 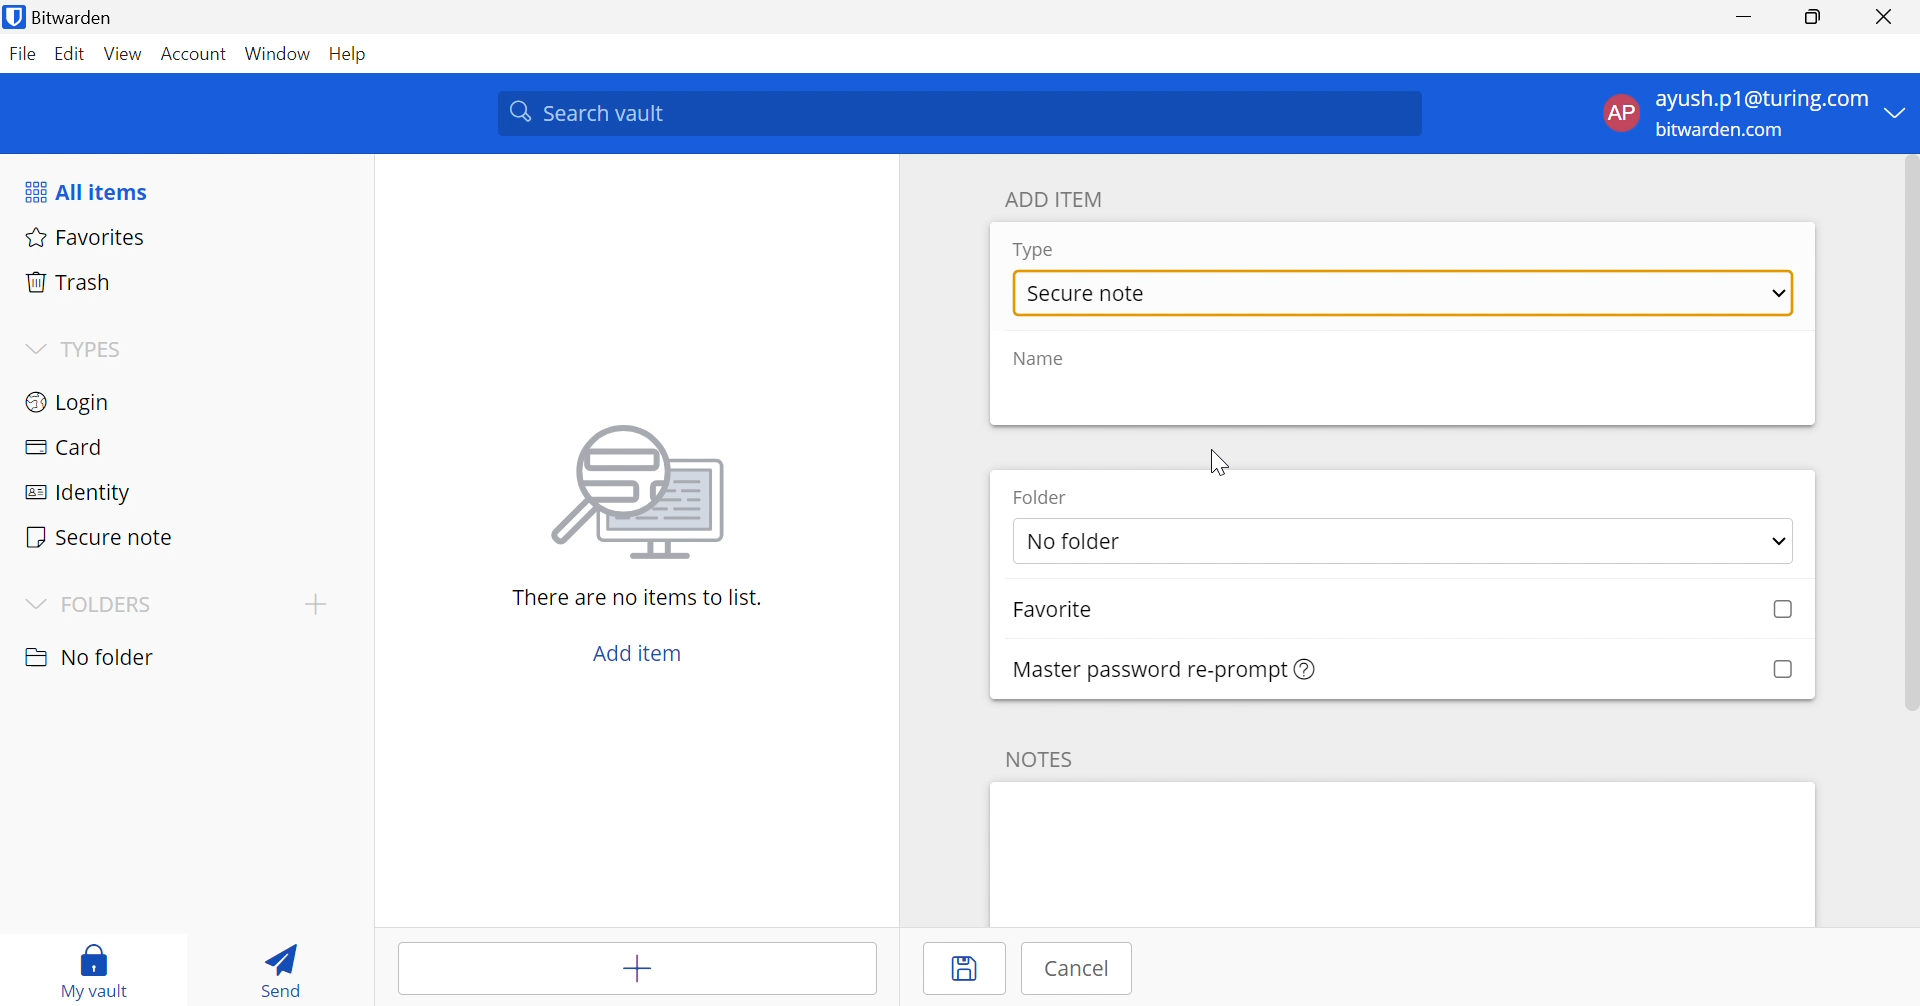 I want to click on Search vault, so click(x=958, y=113).